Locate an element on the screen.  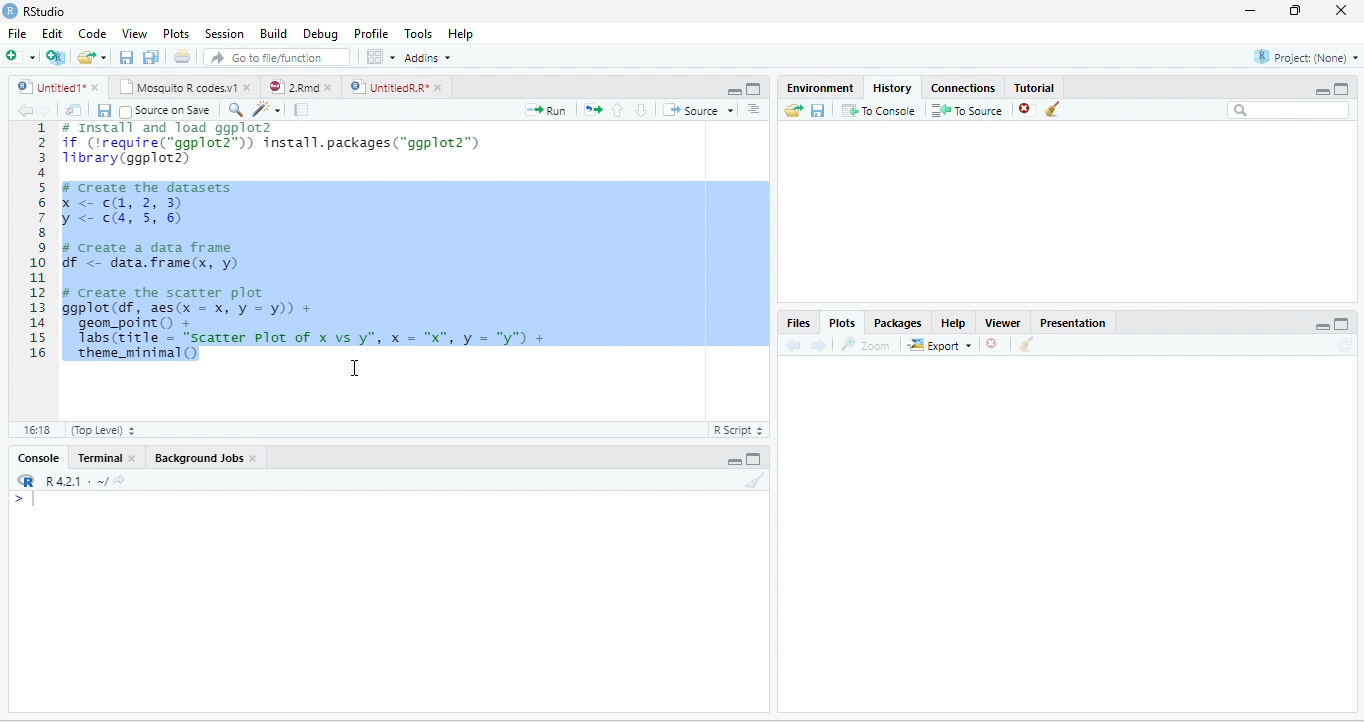
Load history from an existing file is located at coordinates (792, 111).